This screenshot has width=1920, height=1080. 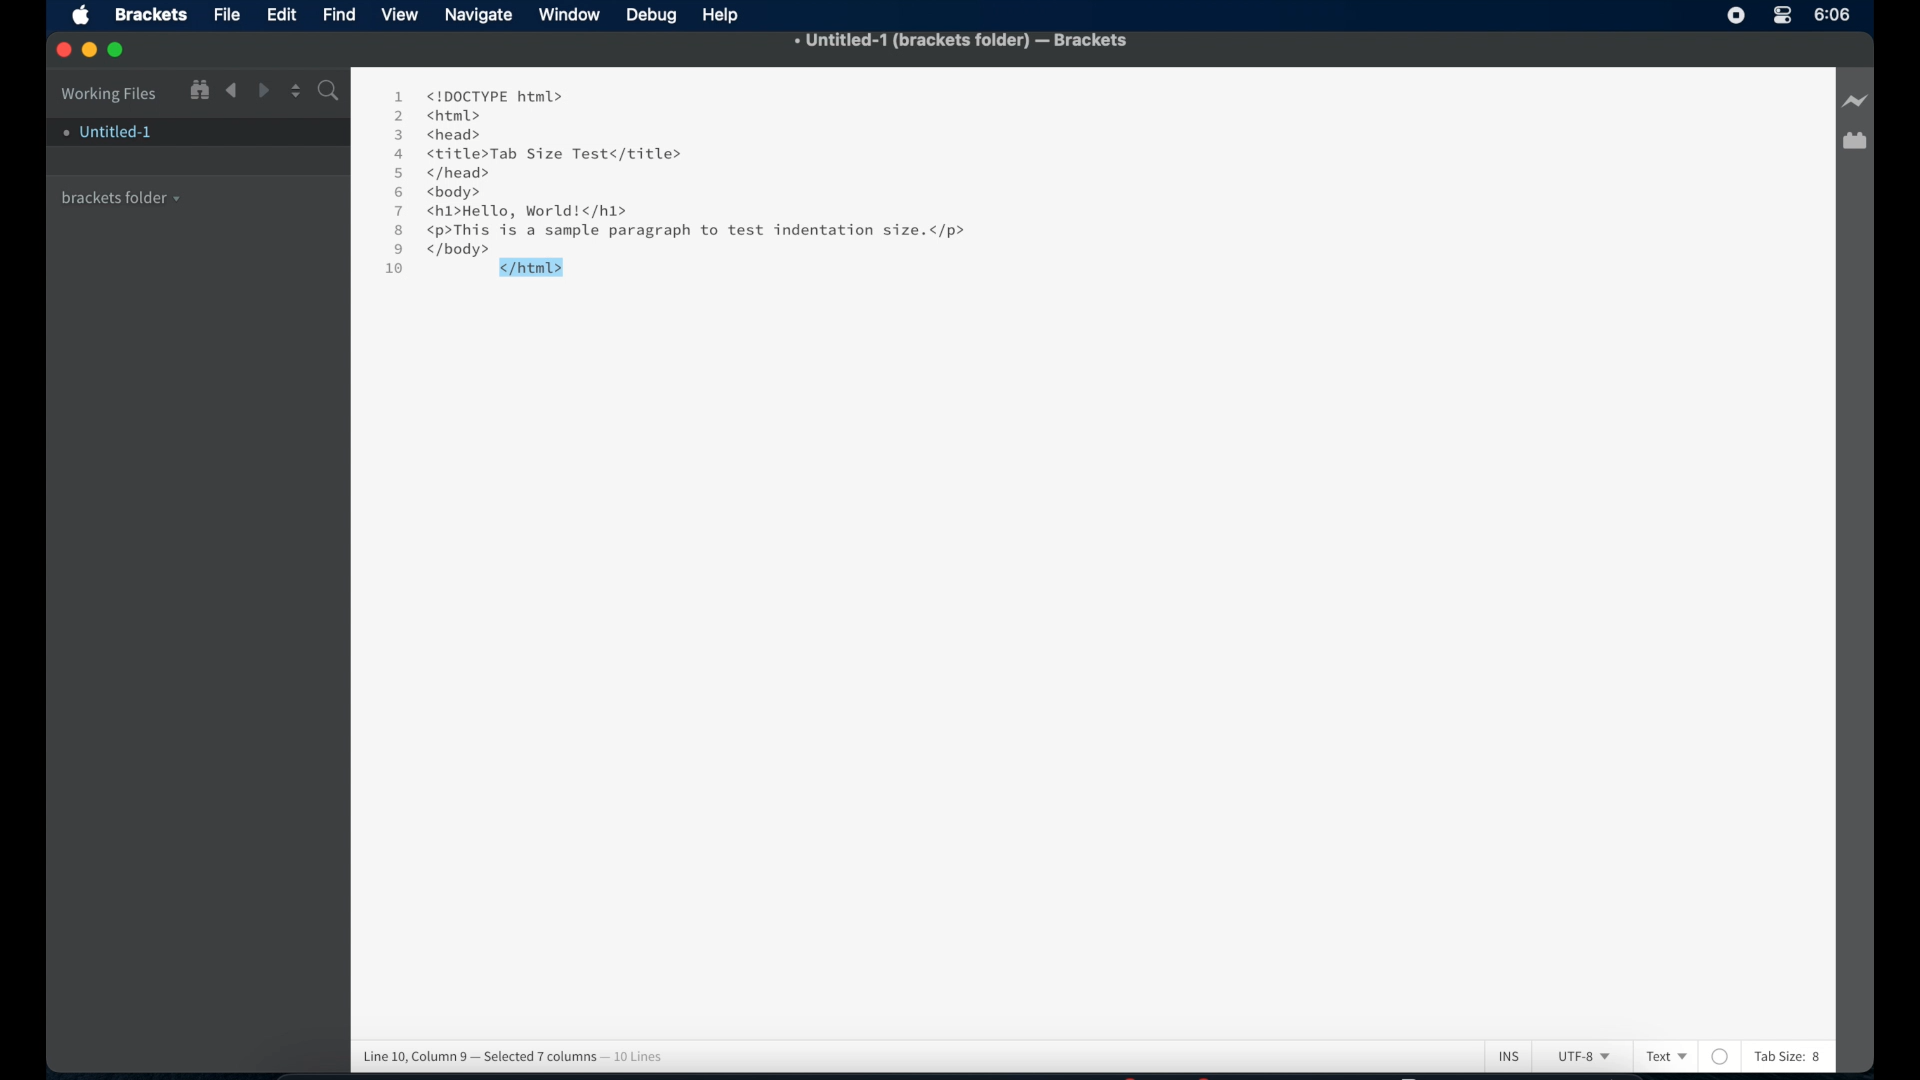 I want to click on Window, so click(x=572, y=15).